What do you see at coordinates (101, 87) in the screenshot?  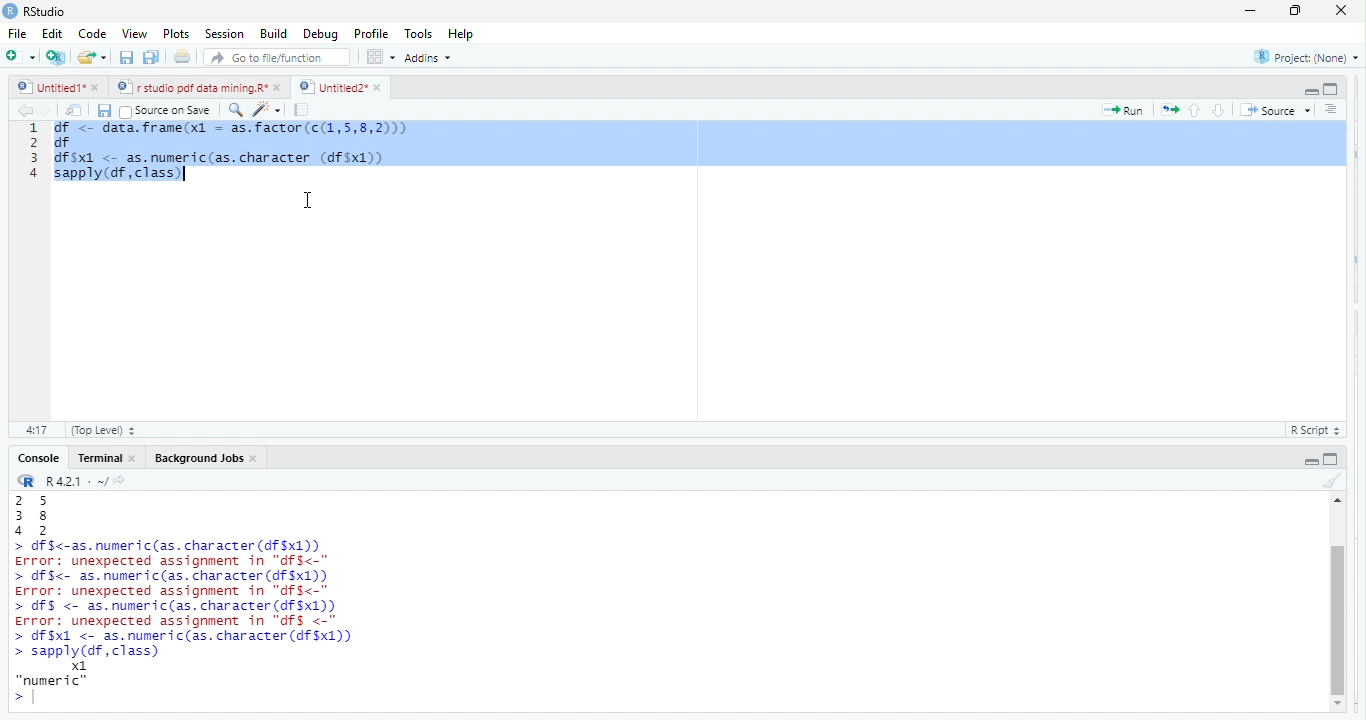 I see `close` at bounding box center [101, 87].